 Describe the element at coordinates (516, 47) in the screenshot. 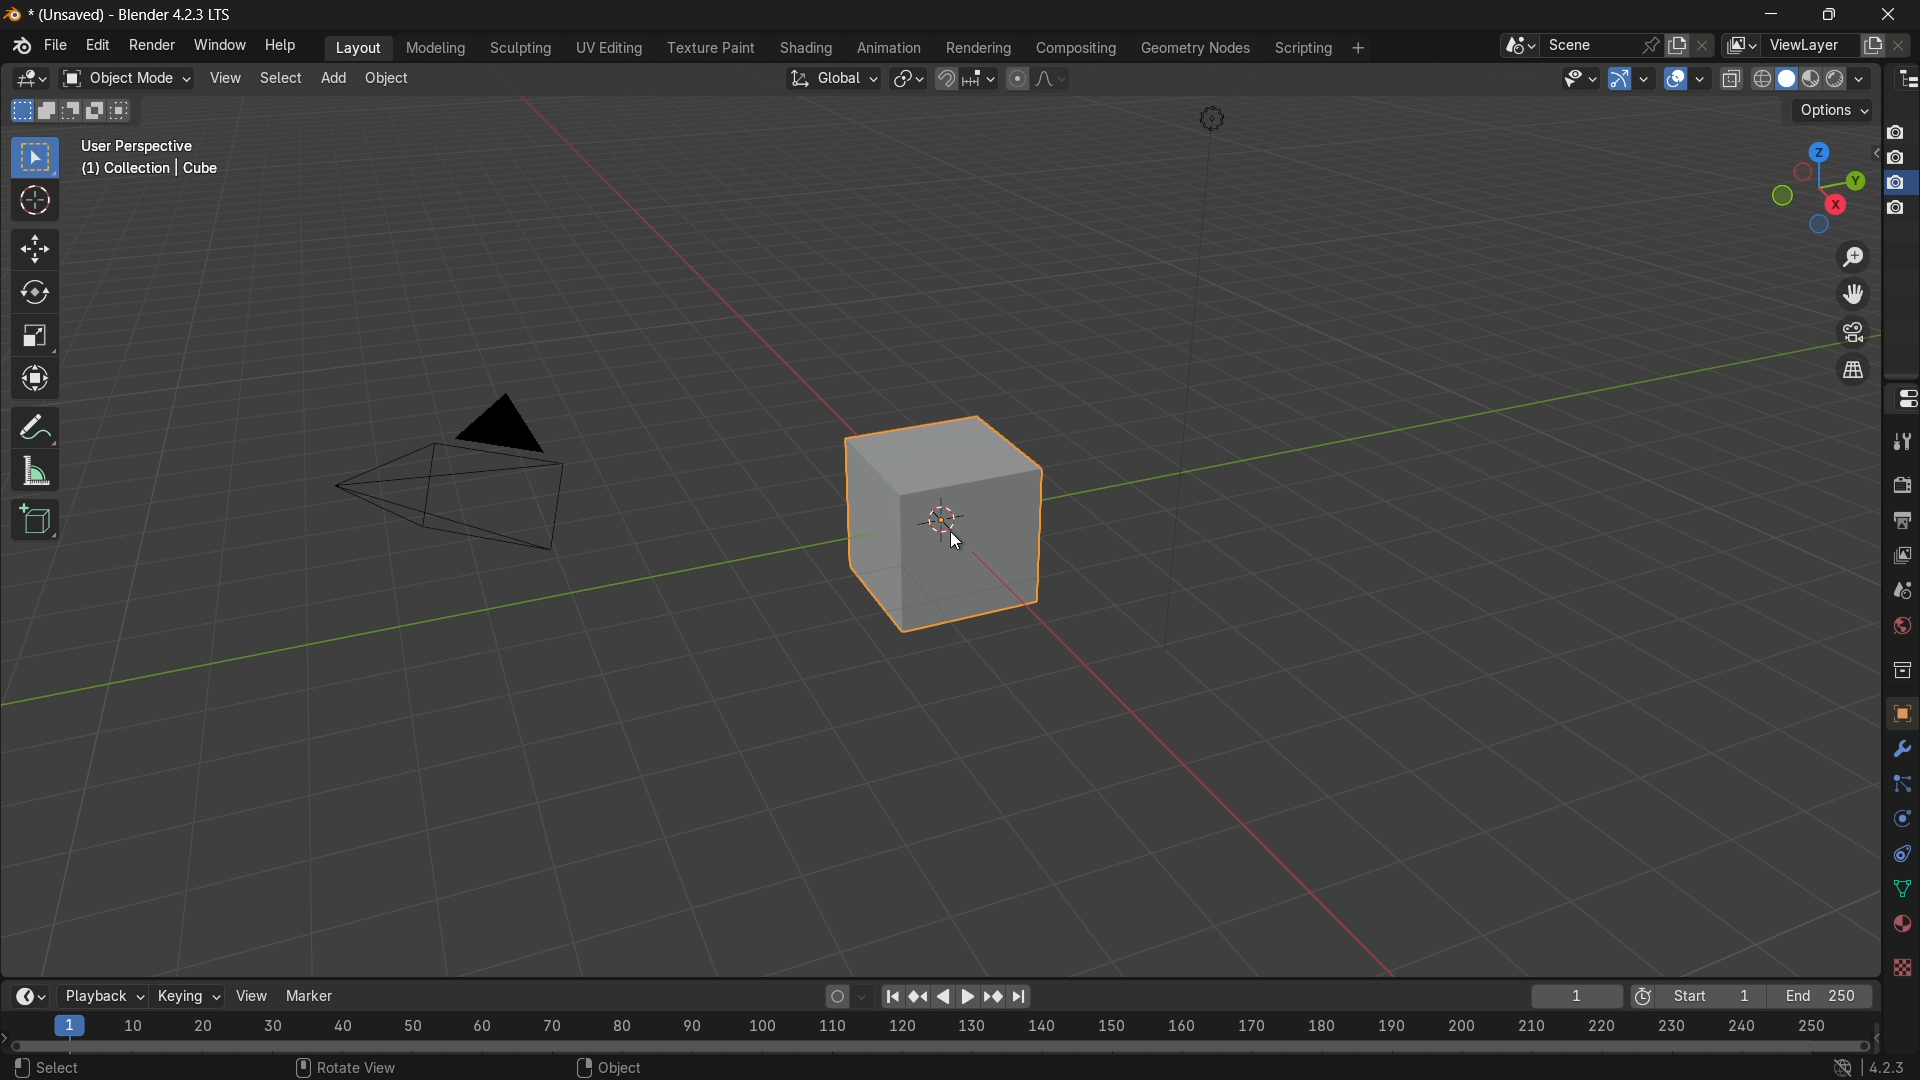

I see `sculpting menu` at that location.